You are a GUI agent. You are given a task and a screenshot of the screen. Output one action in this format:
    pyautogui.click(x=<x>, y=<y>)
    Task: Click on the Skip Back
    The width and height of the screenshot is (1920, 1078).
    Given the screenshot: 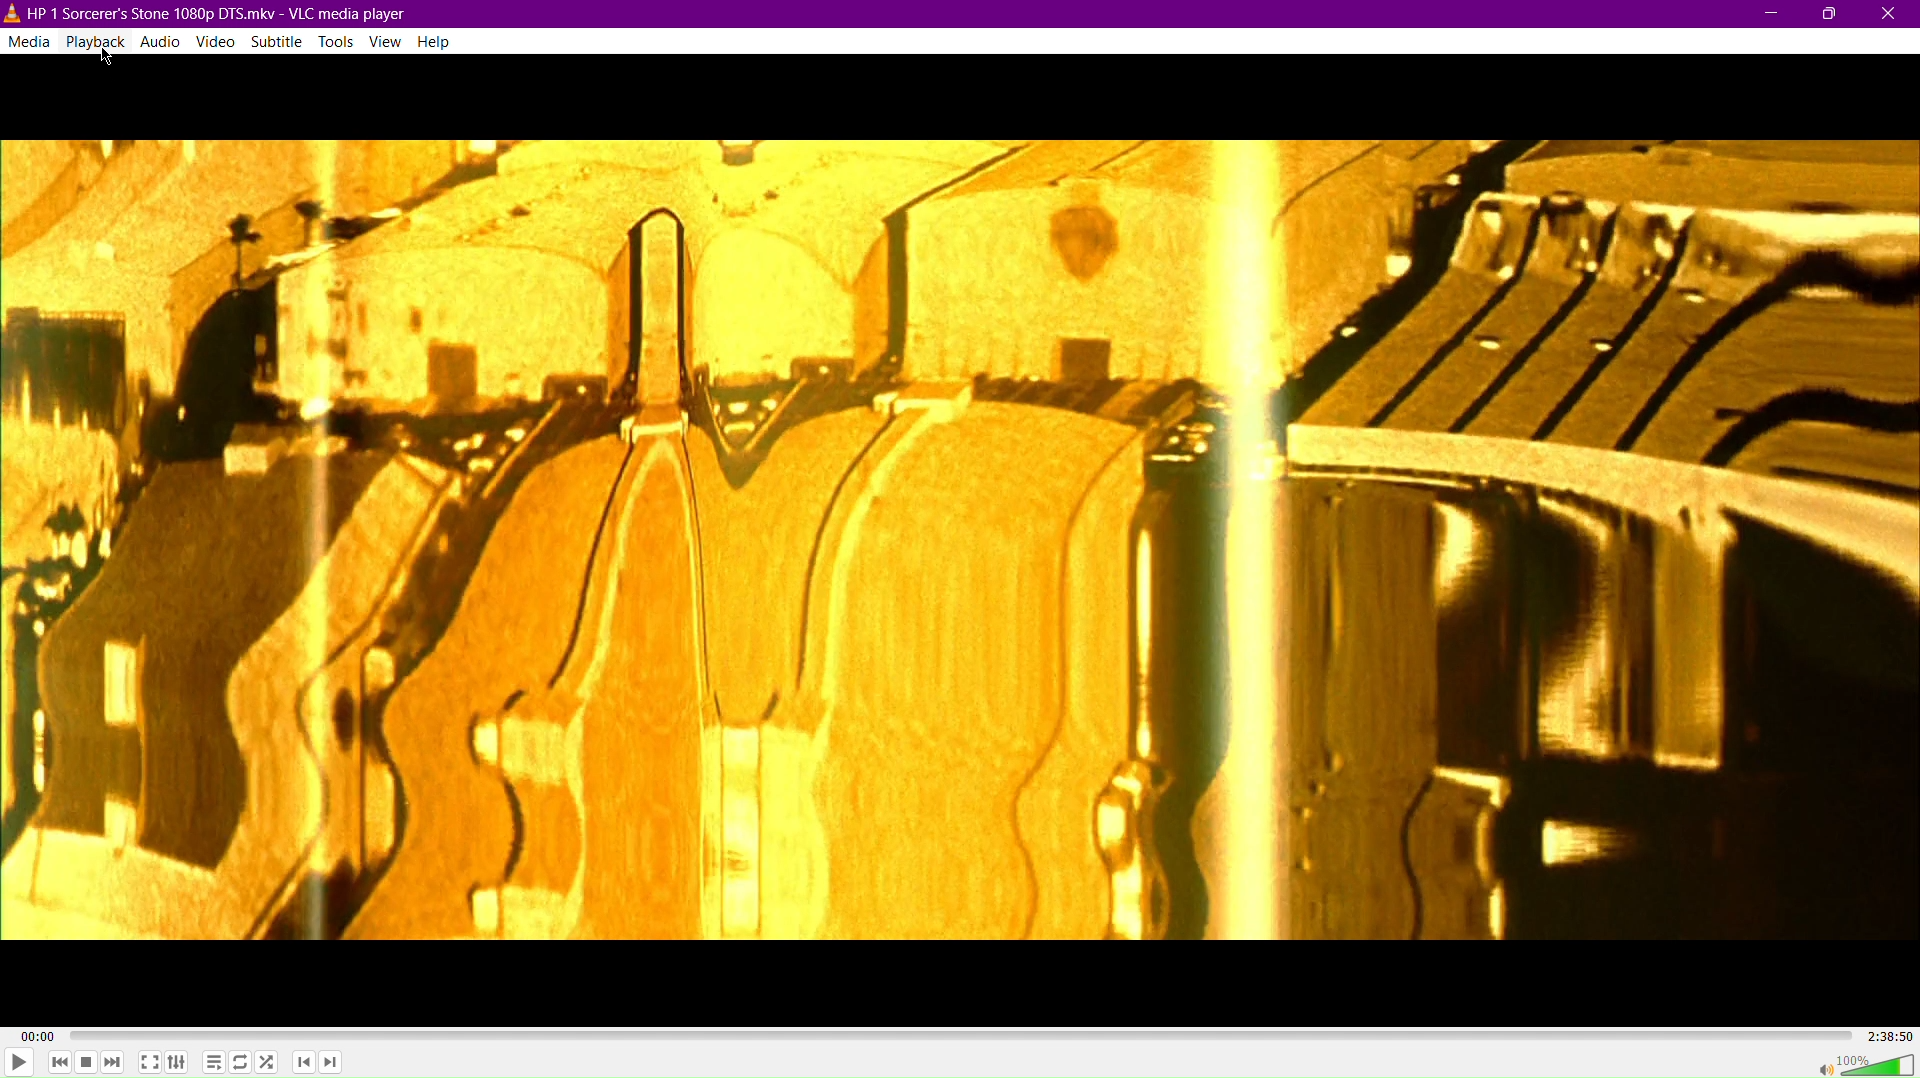 What is the action you would take?
    pyautogui.click(x=58, y=1062)
    